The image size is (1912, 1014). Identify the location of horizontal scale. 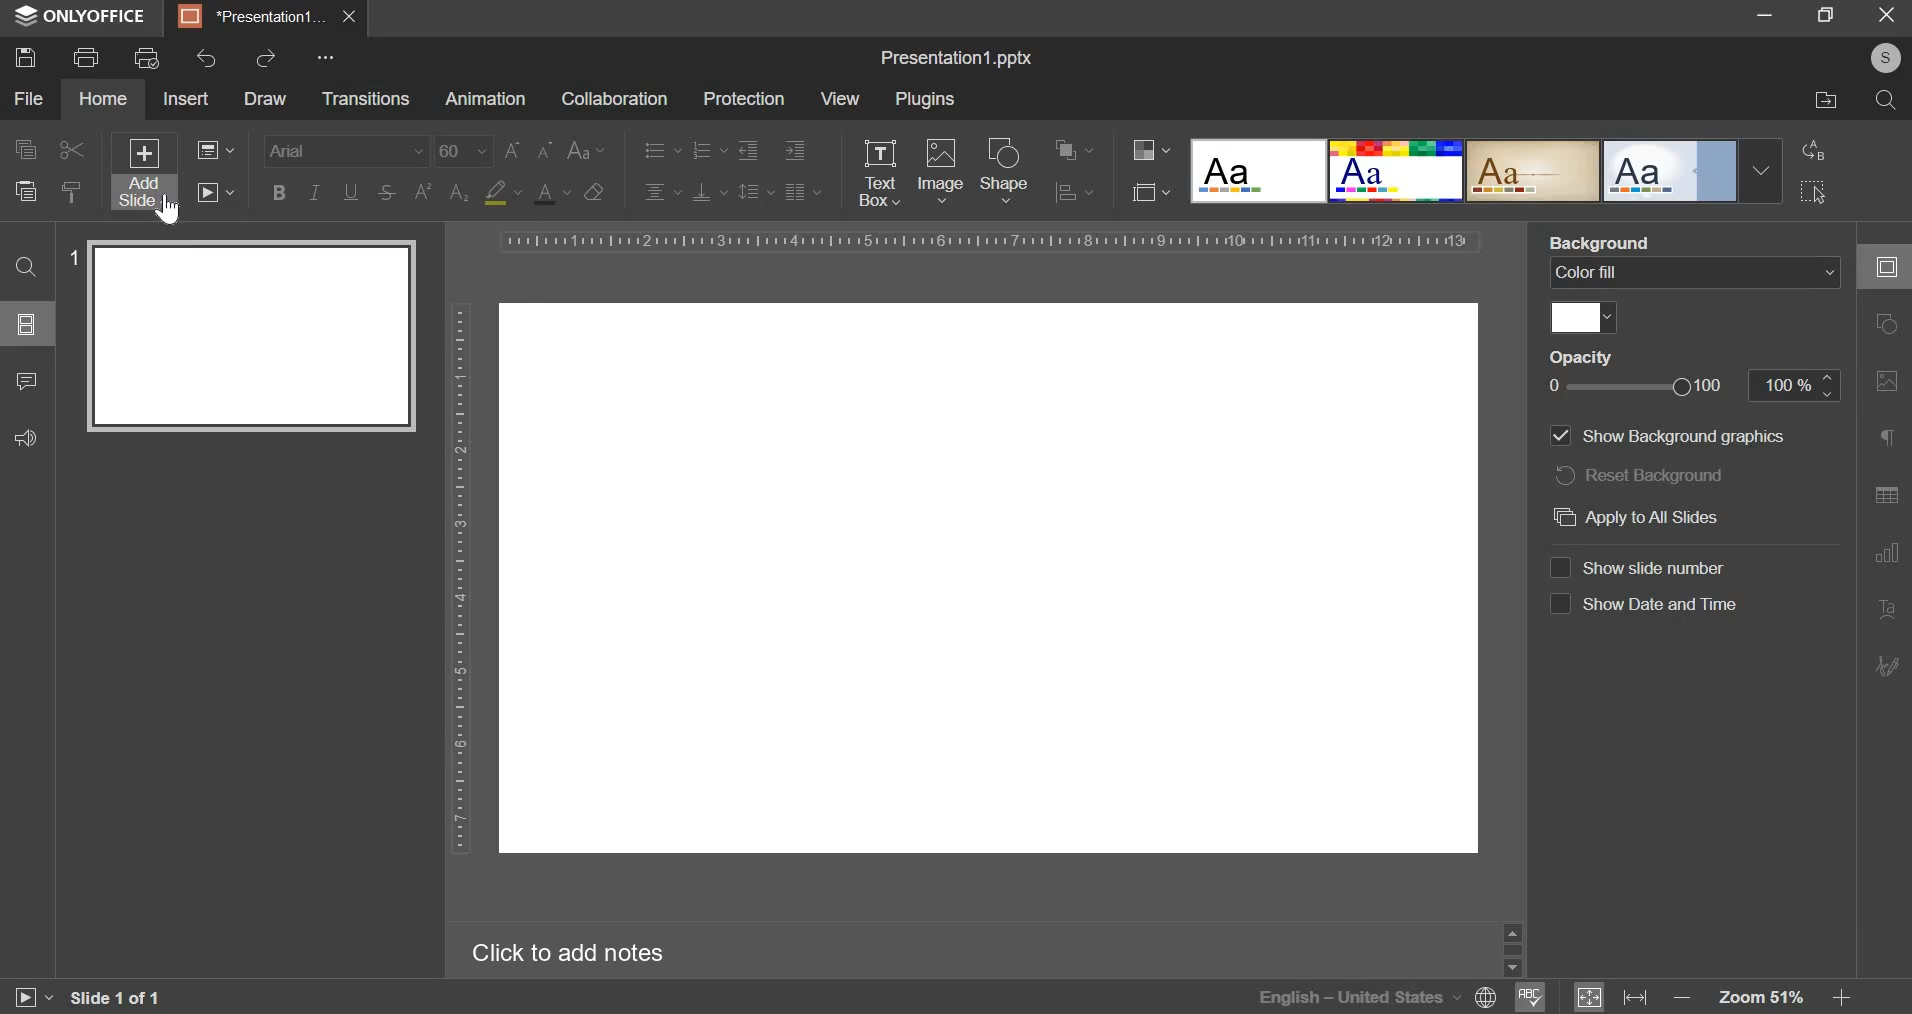
(987, 241).